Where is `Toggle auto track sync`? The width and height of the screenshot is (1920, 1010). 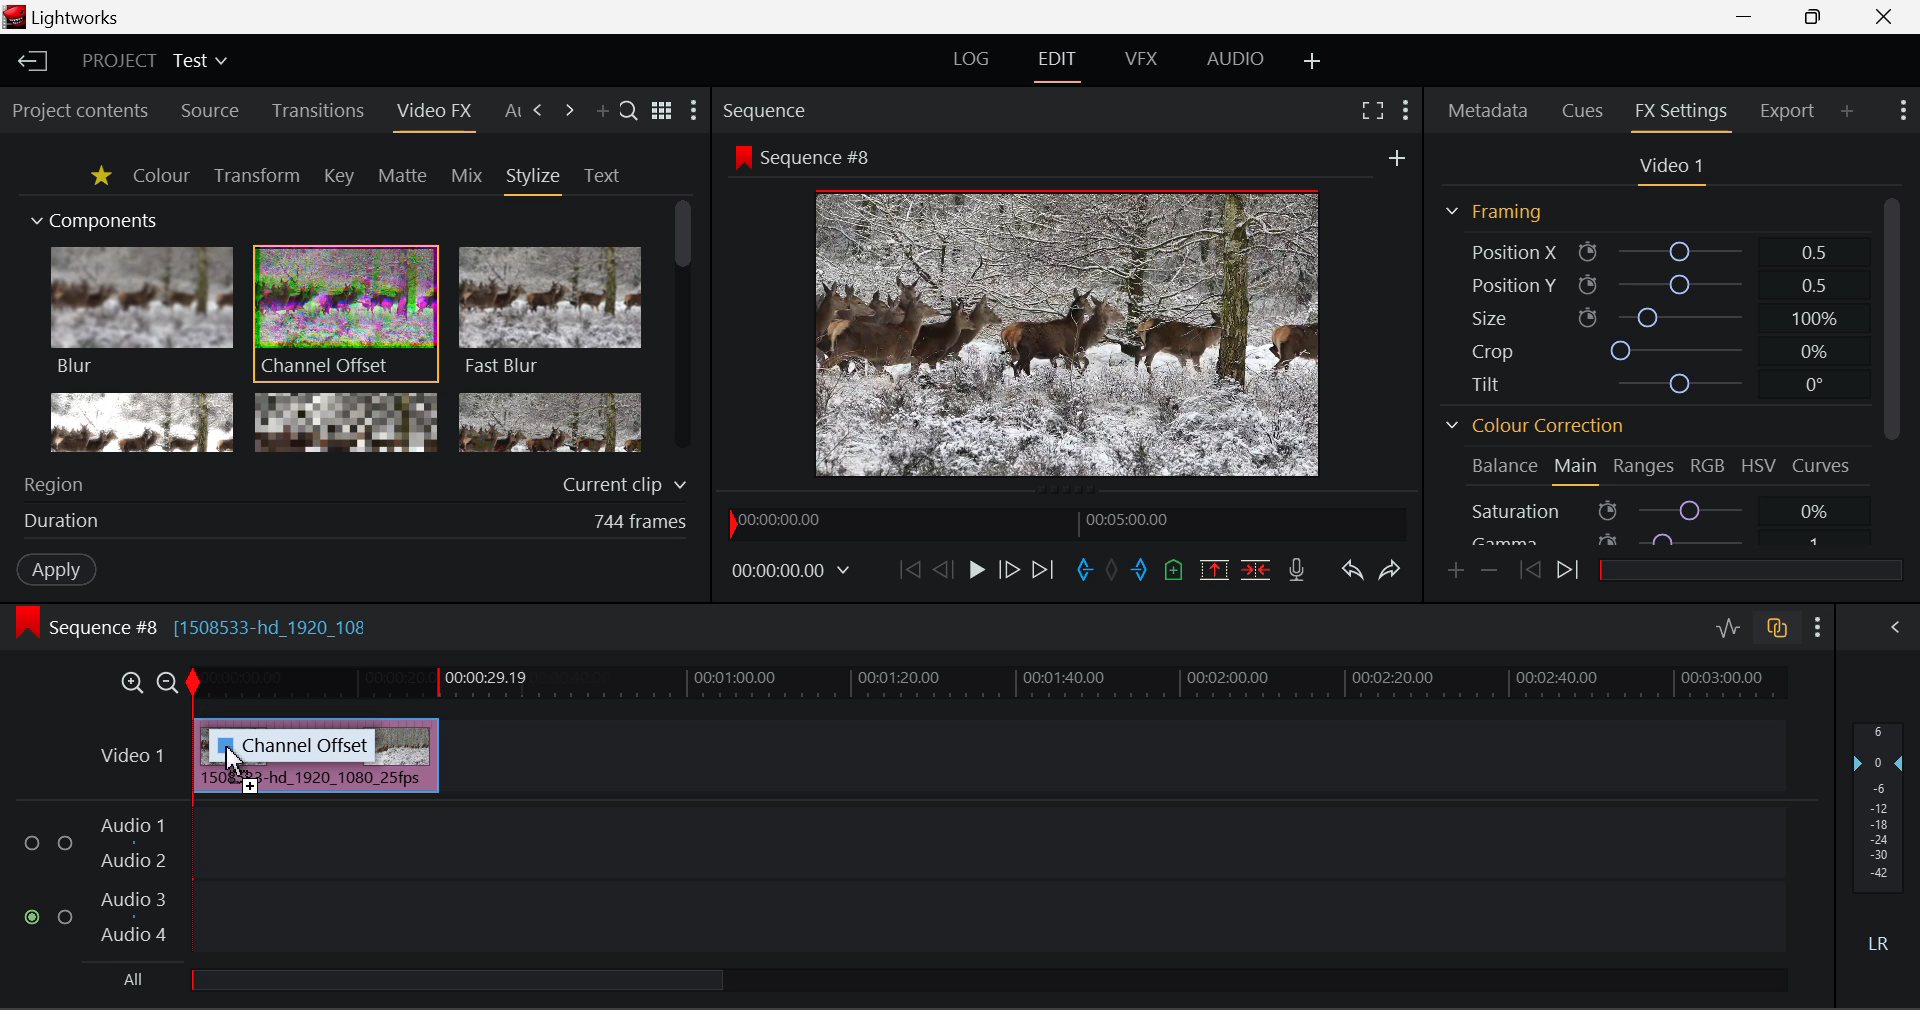 Toggle auto track sync is located at coordinates (1775, 628).